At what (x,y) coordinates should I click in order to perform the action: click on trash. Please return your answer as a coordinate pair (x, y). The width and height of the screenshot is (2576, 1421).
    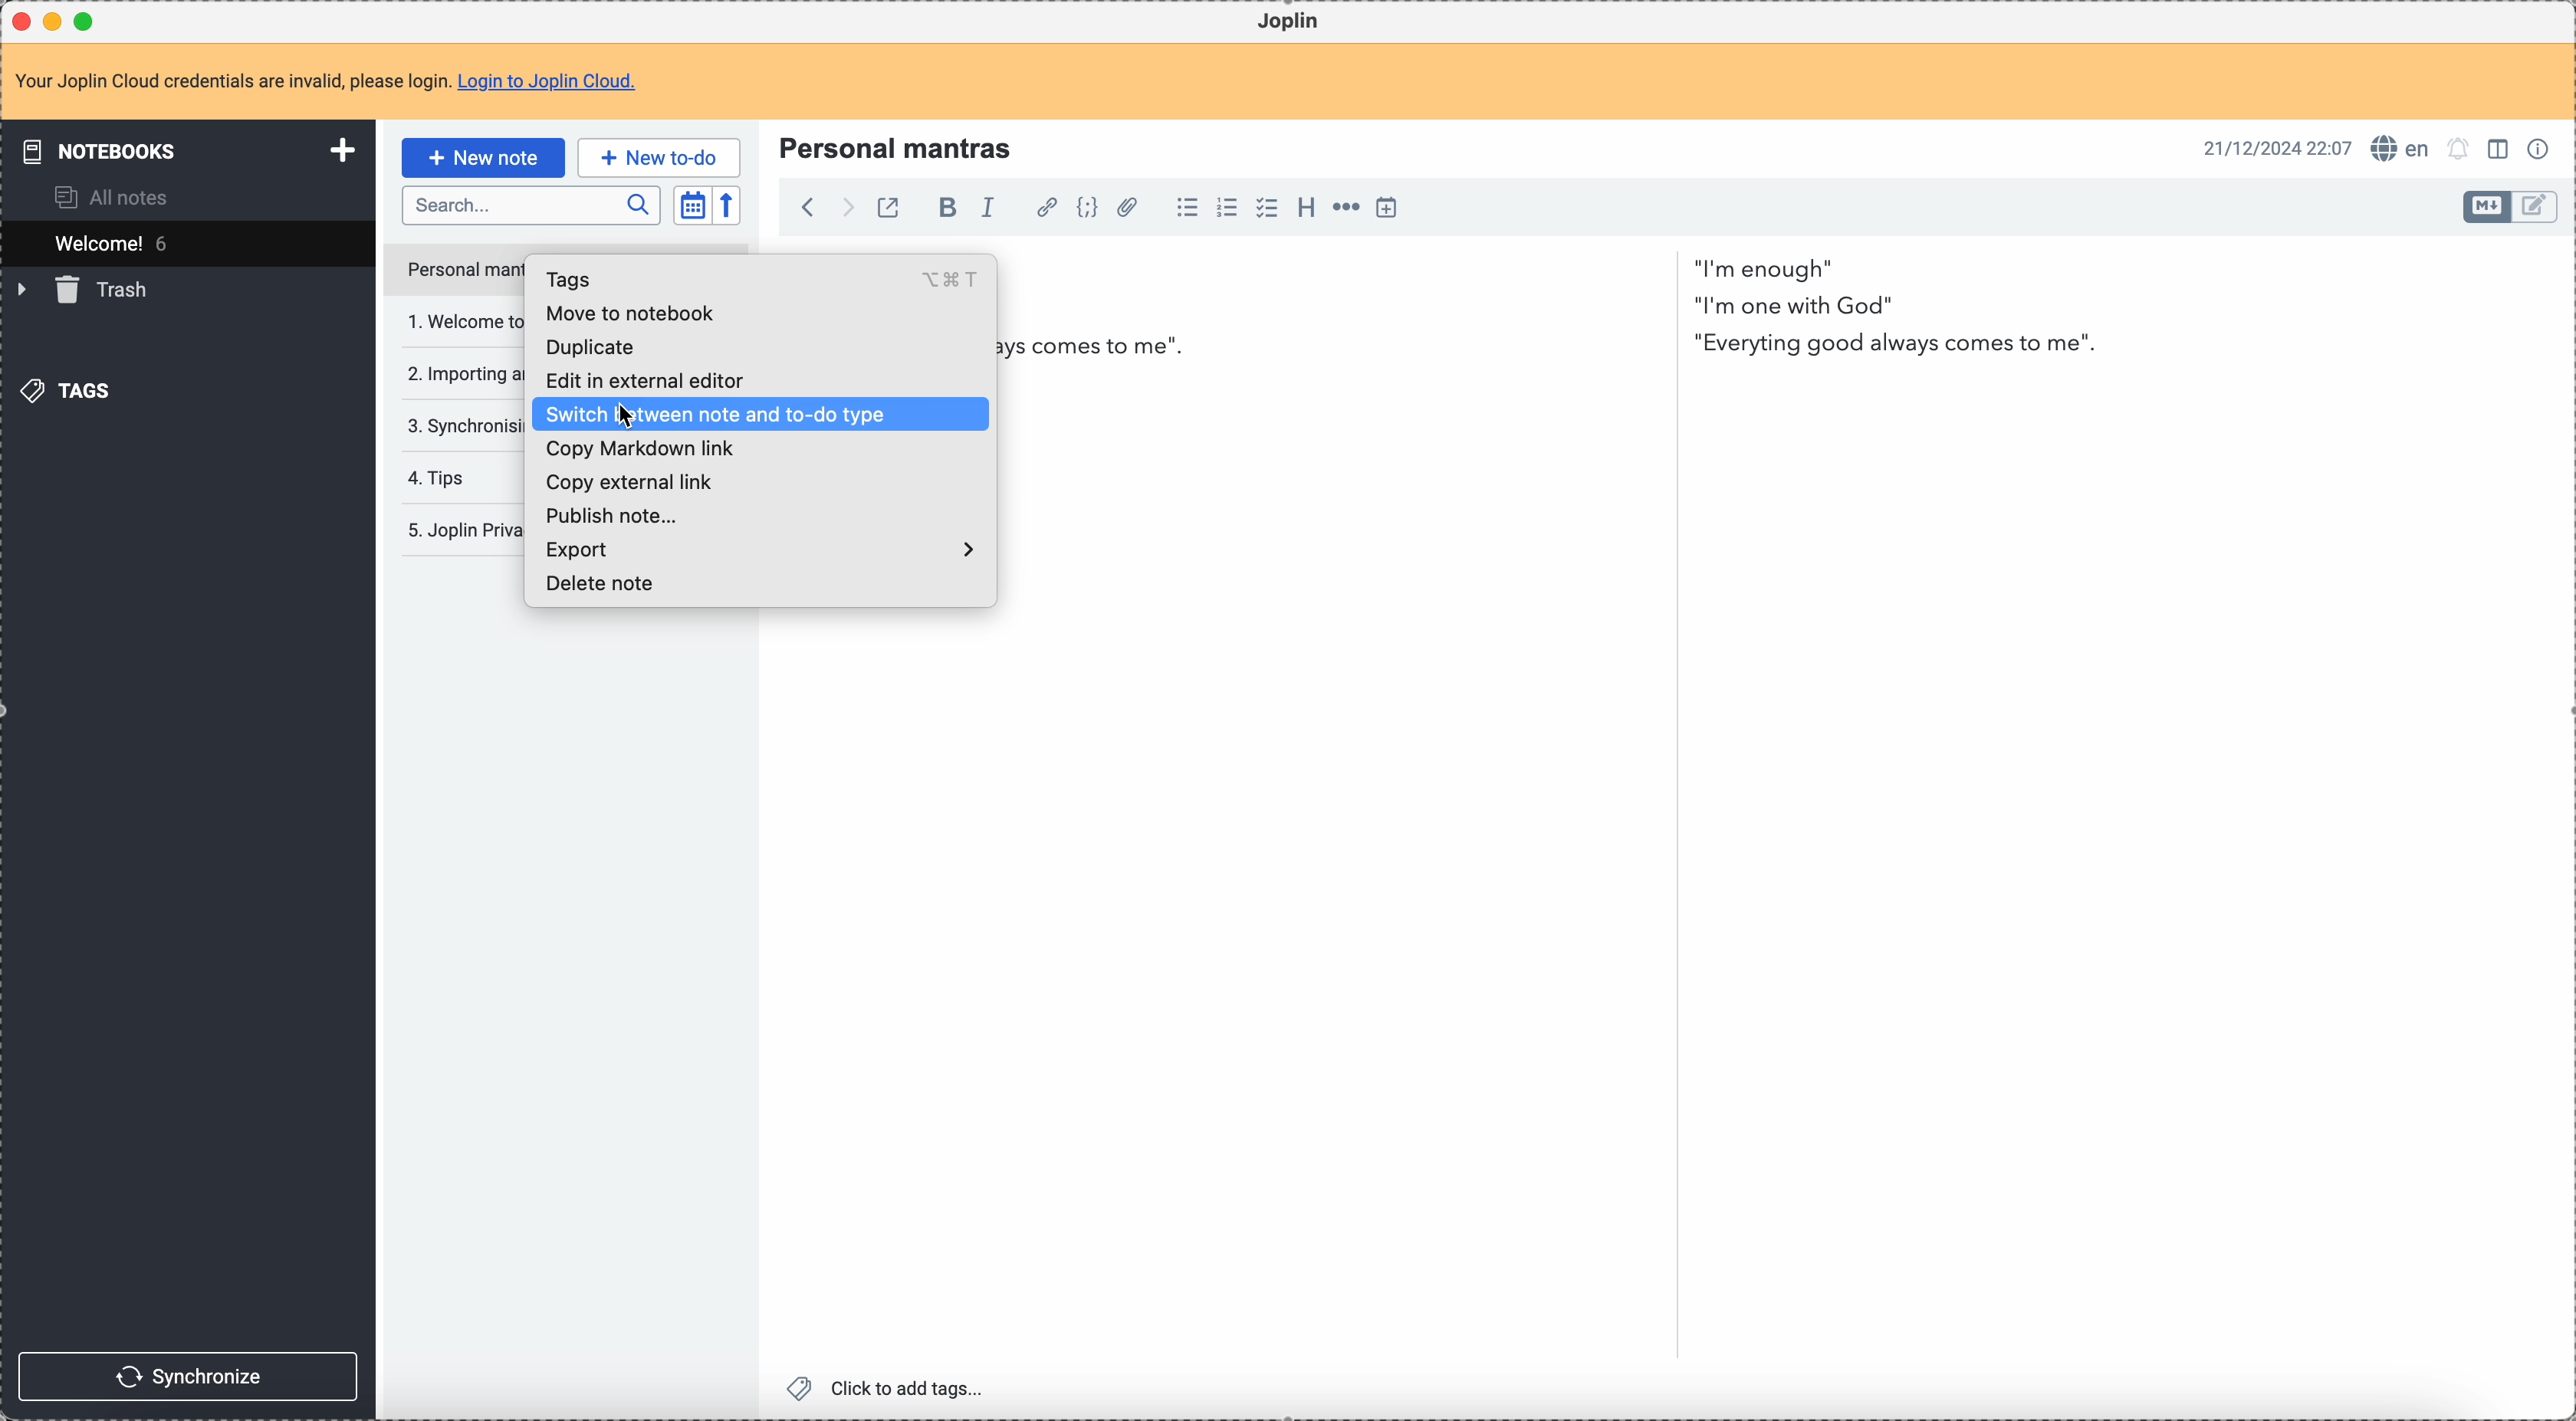
    Looking at the image, I should click on (92, 289).